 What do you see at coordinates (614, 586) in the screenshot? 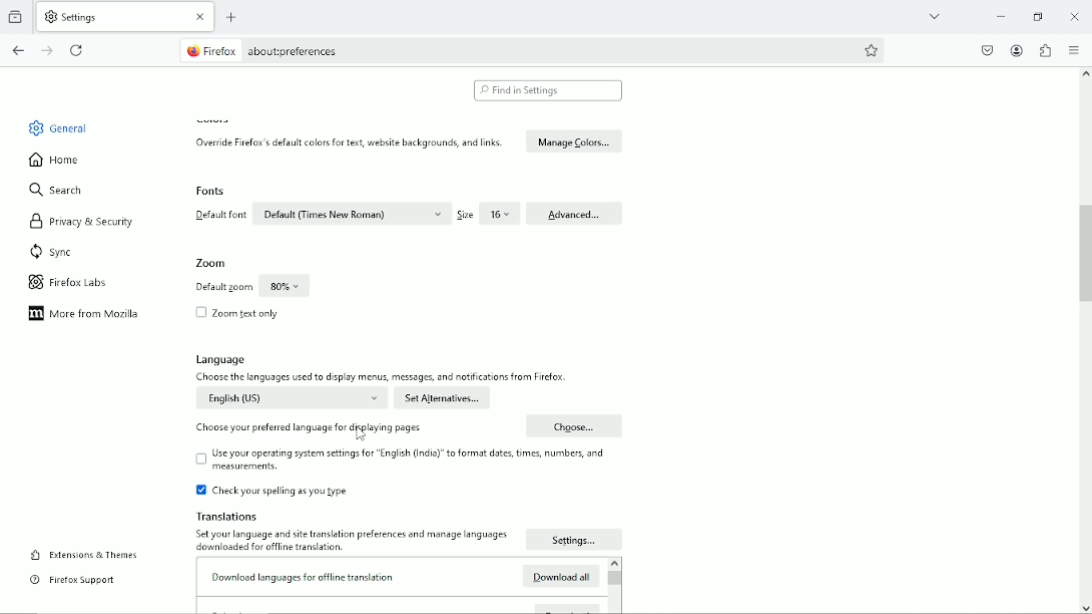
I see `Scroll Bar` at bounding box center [614, 586].